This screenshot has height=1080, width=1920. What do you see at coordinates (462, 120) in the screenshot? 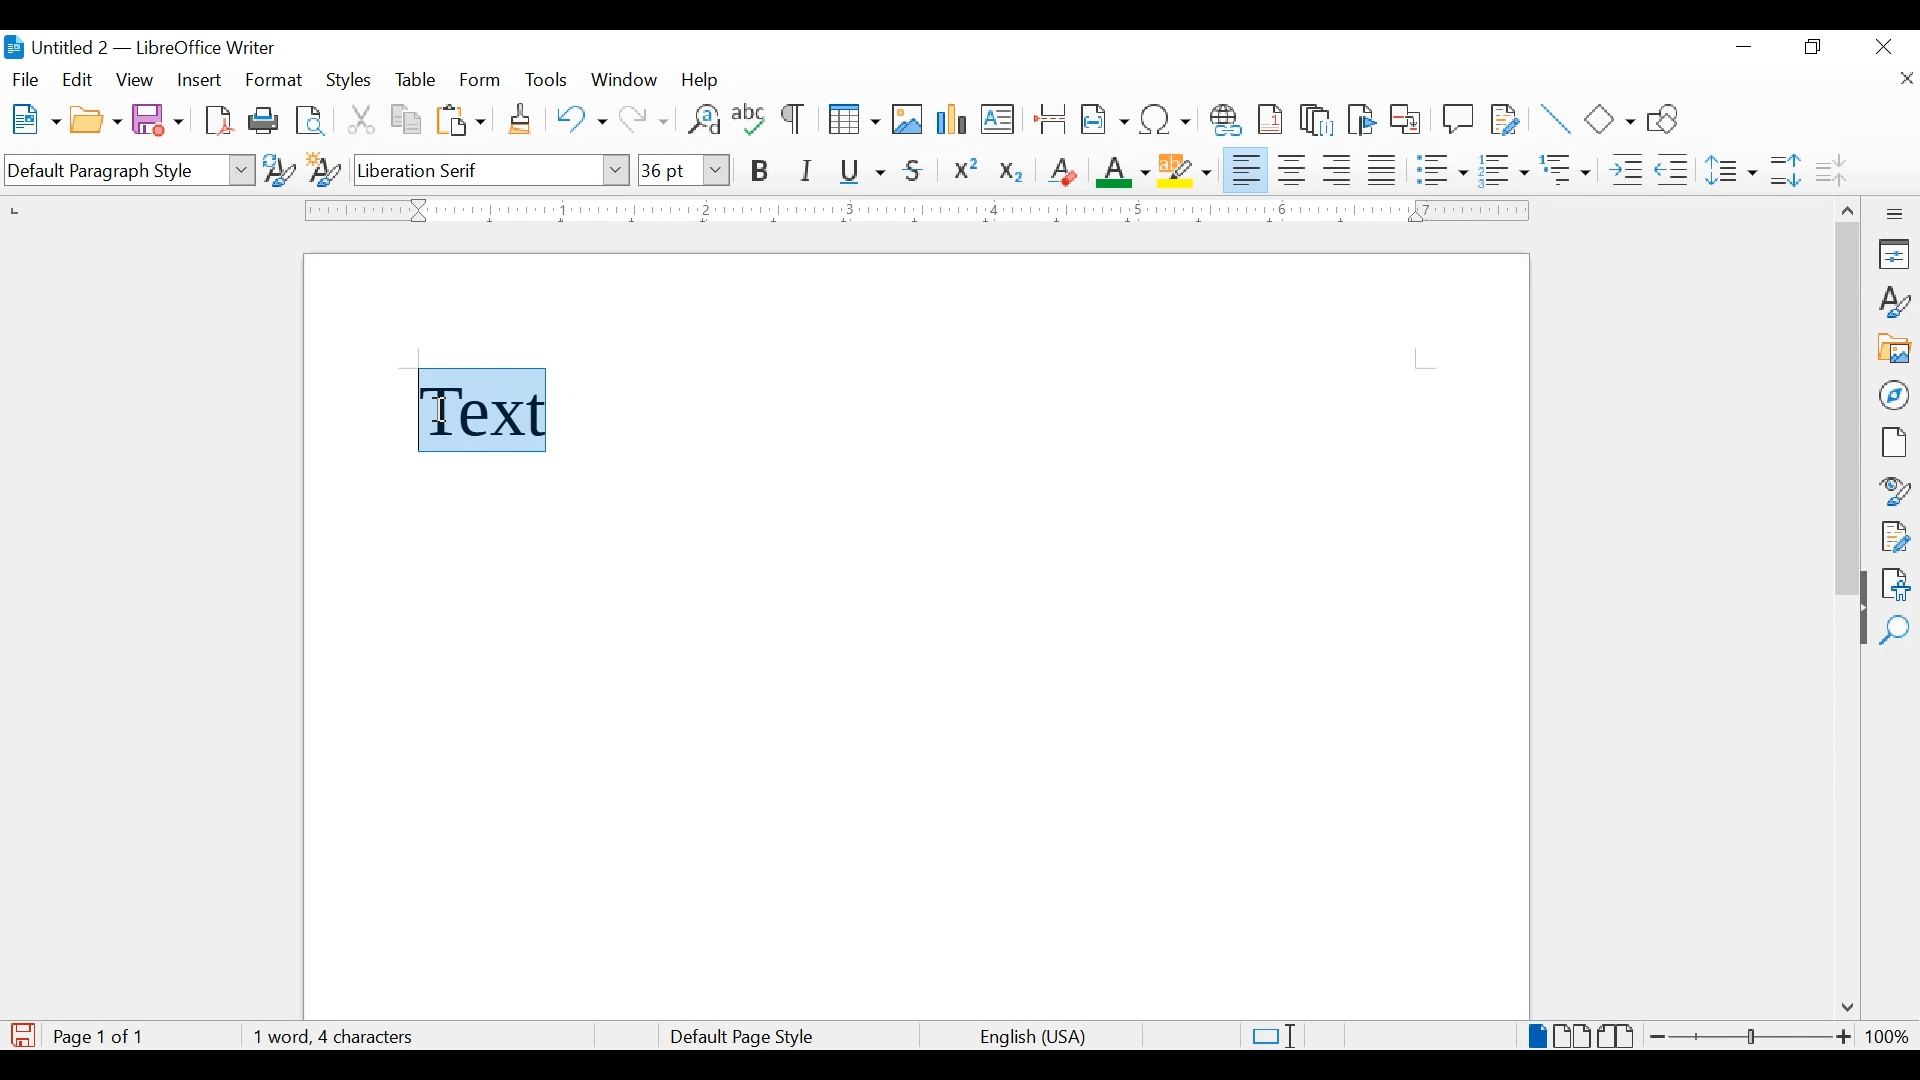
I see `paste ` at bounding box center [462, 120].